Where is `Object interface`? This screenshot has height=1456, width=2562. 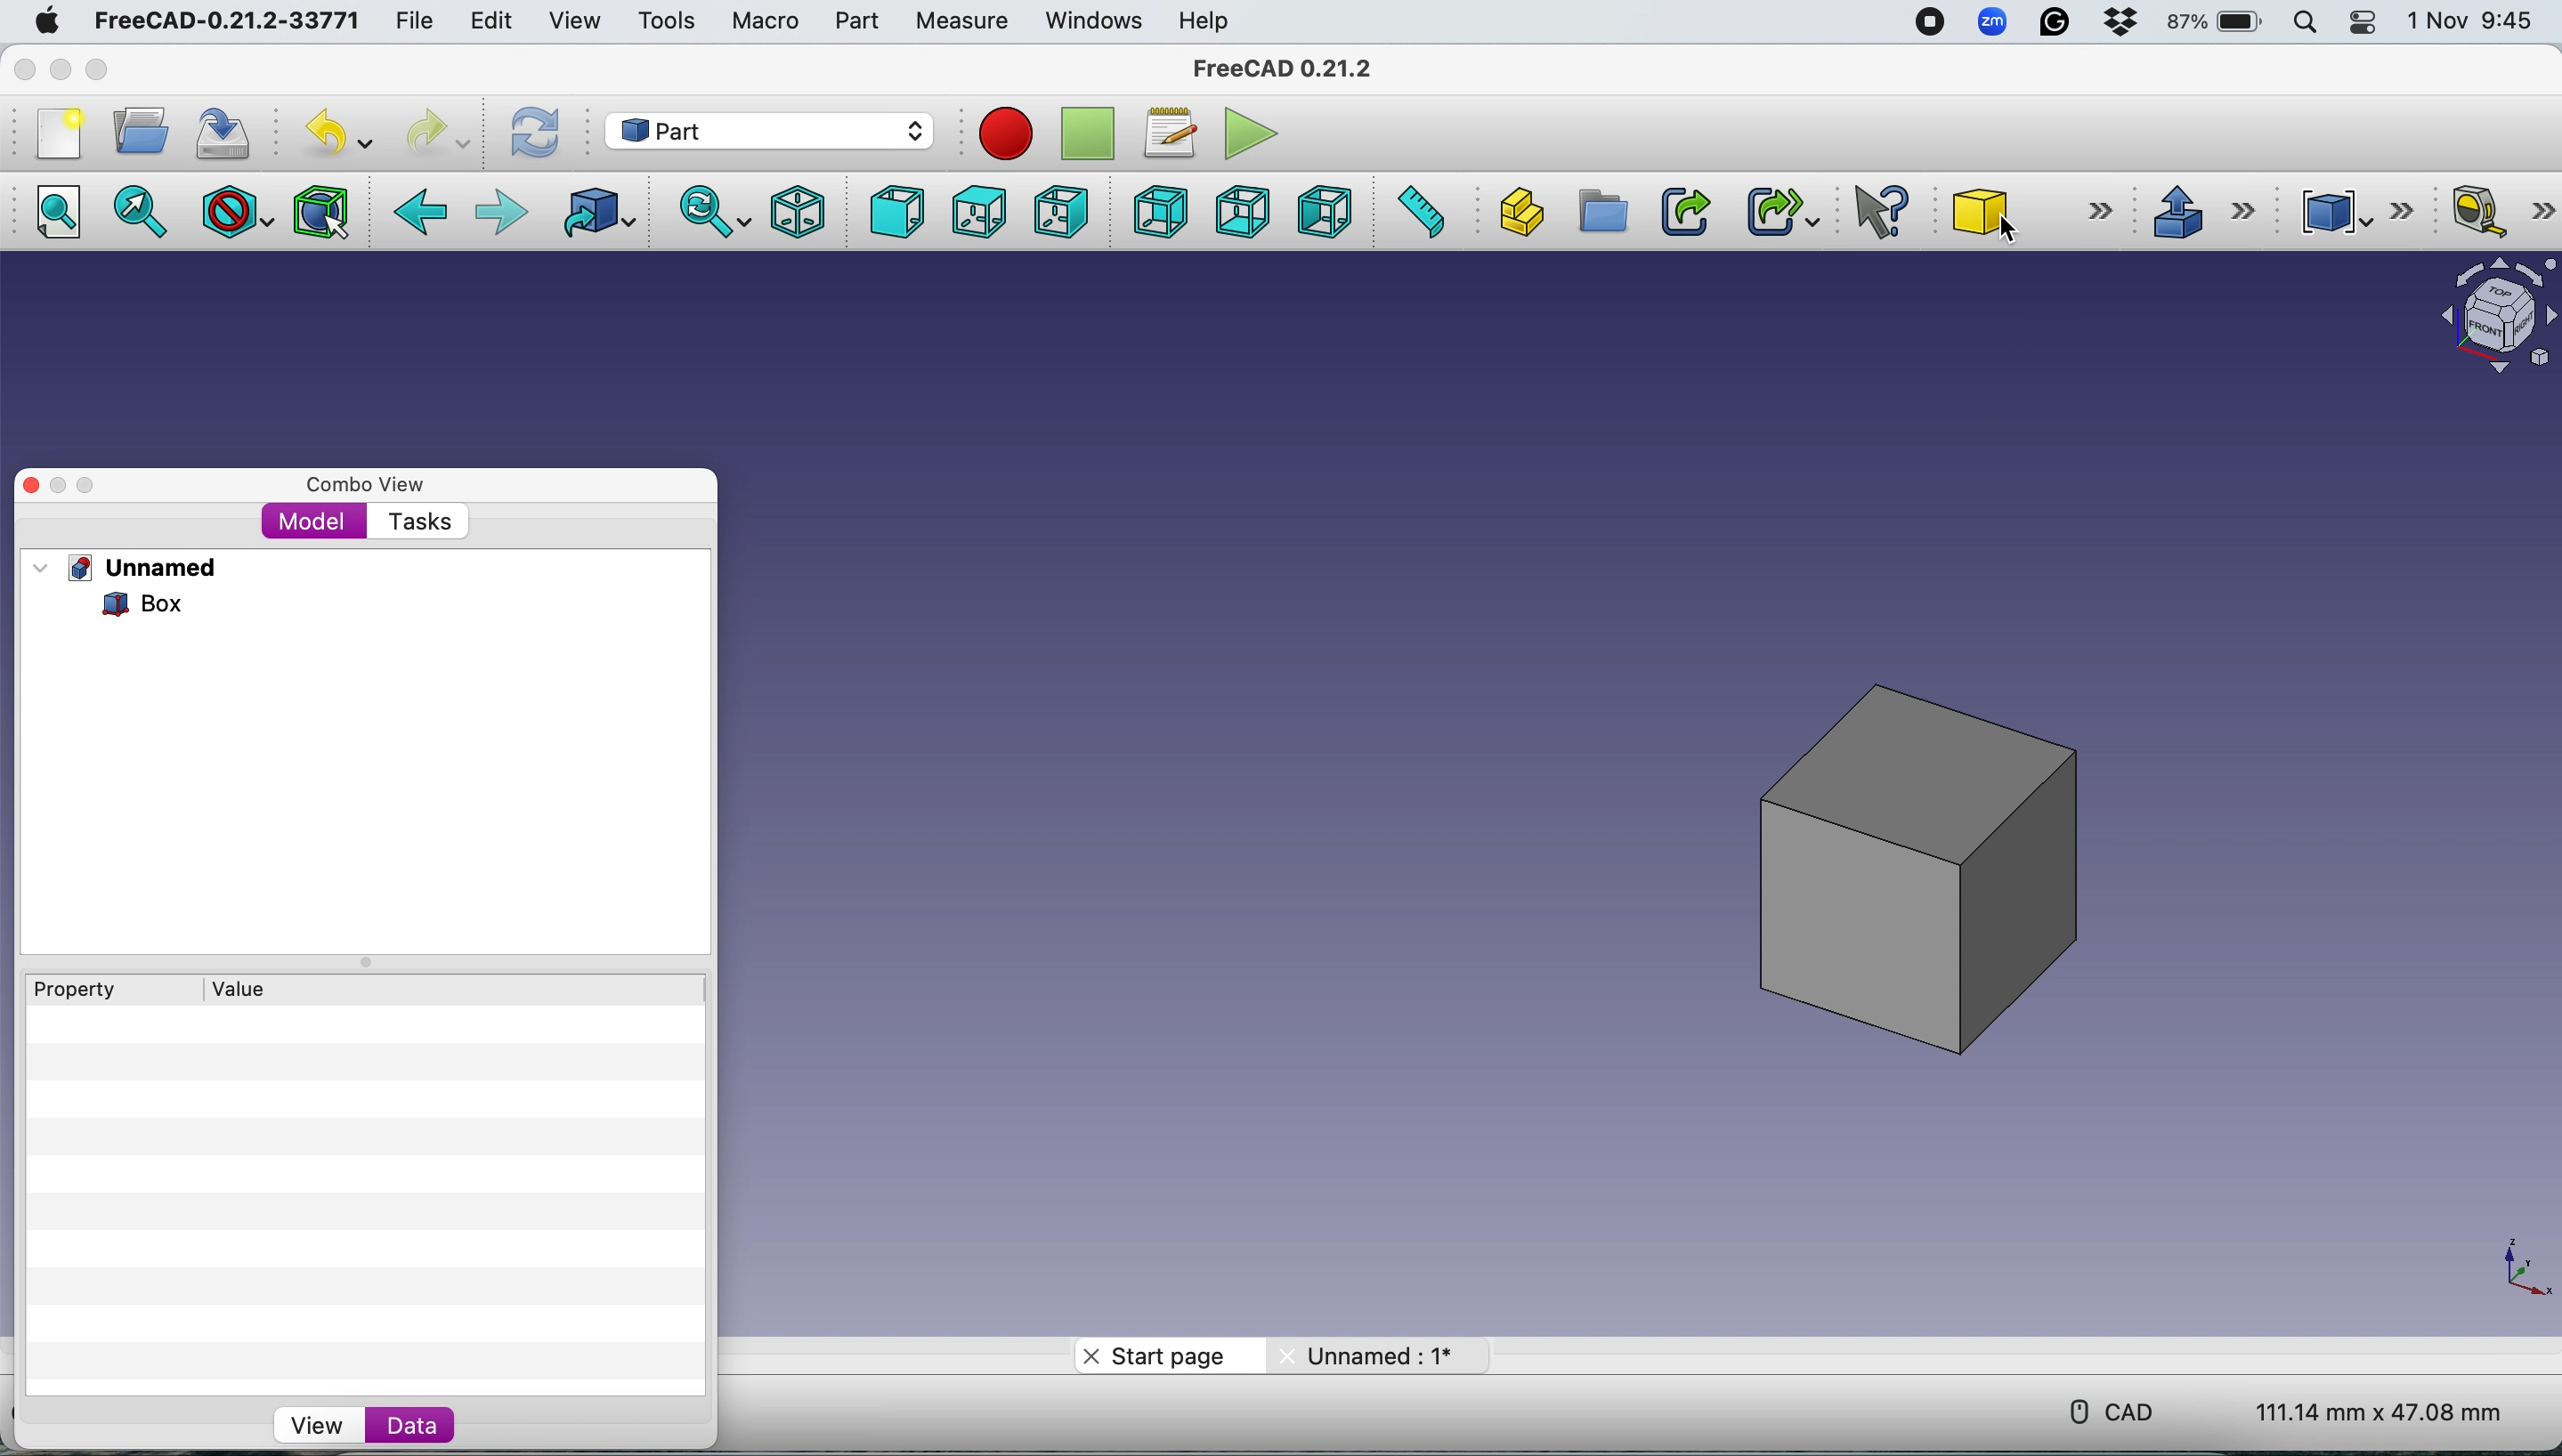
Object interface is located at coordinates (2488, 319).